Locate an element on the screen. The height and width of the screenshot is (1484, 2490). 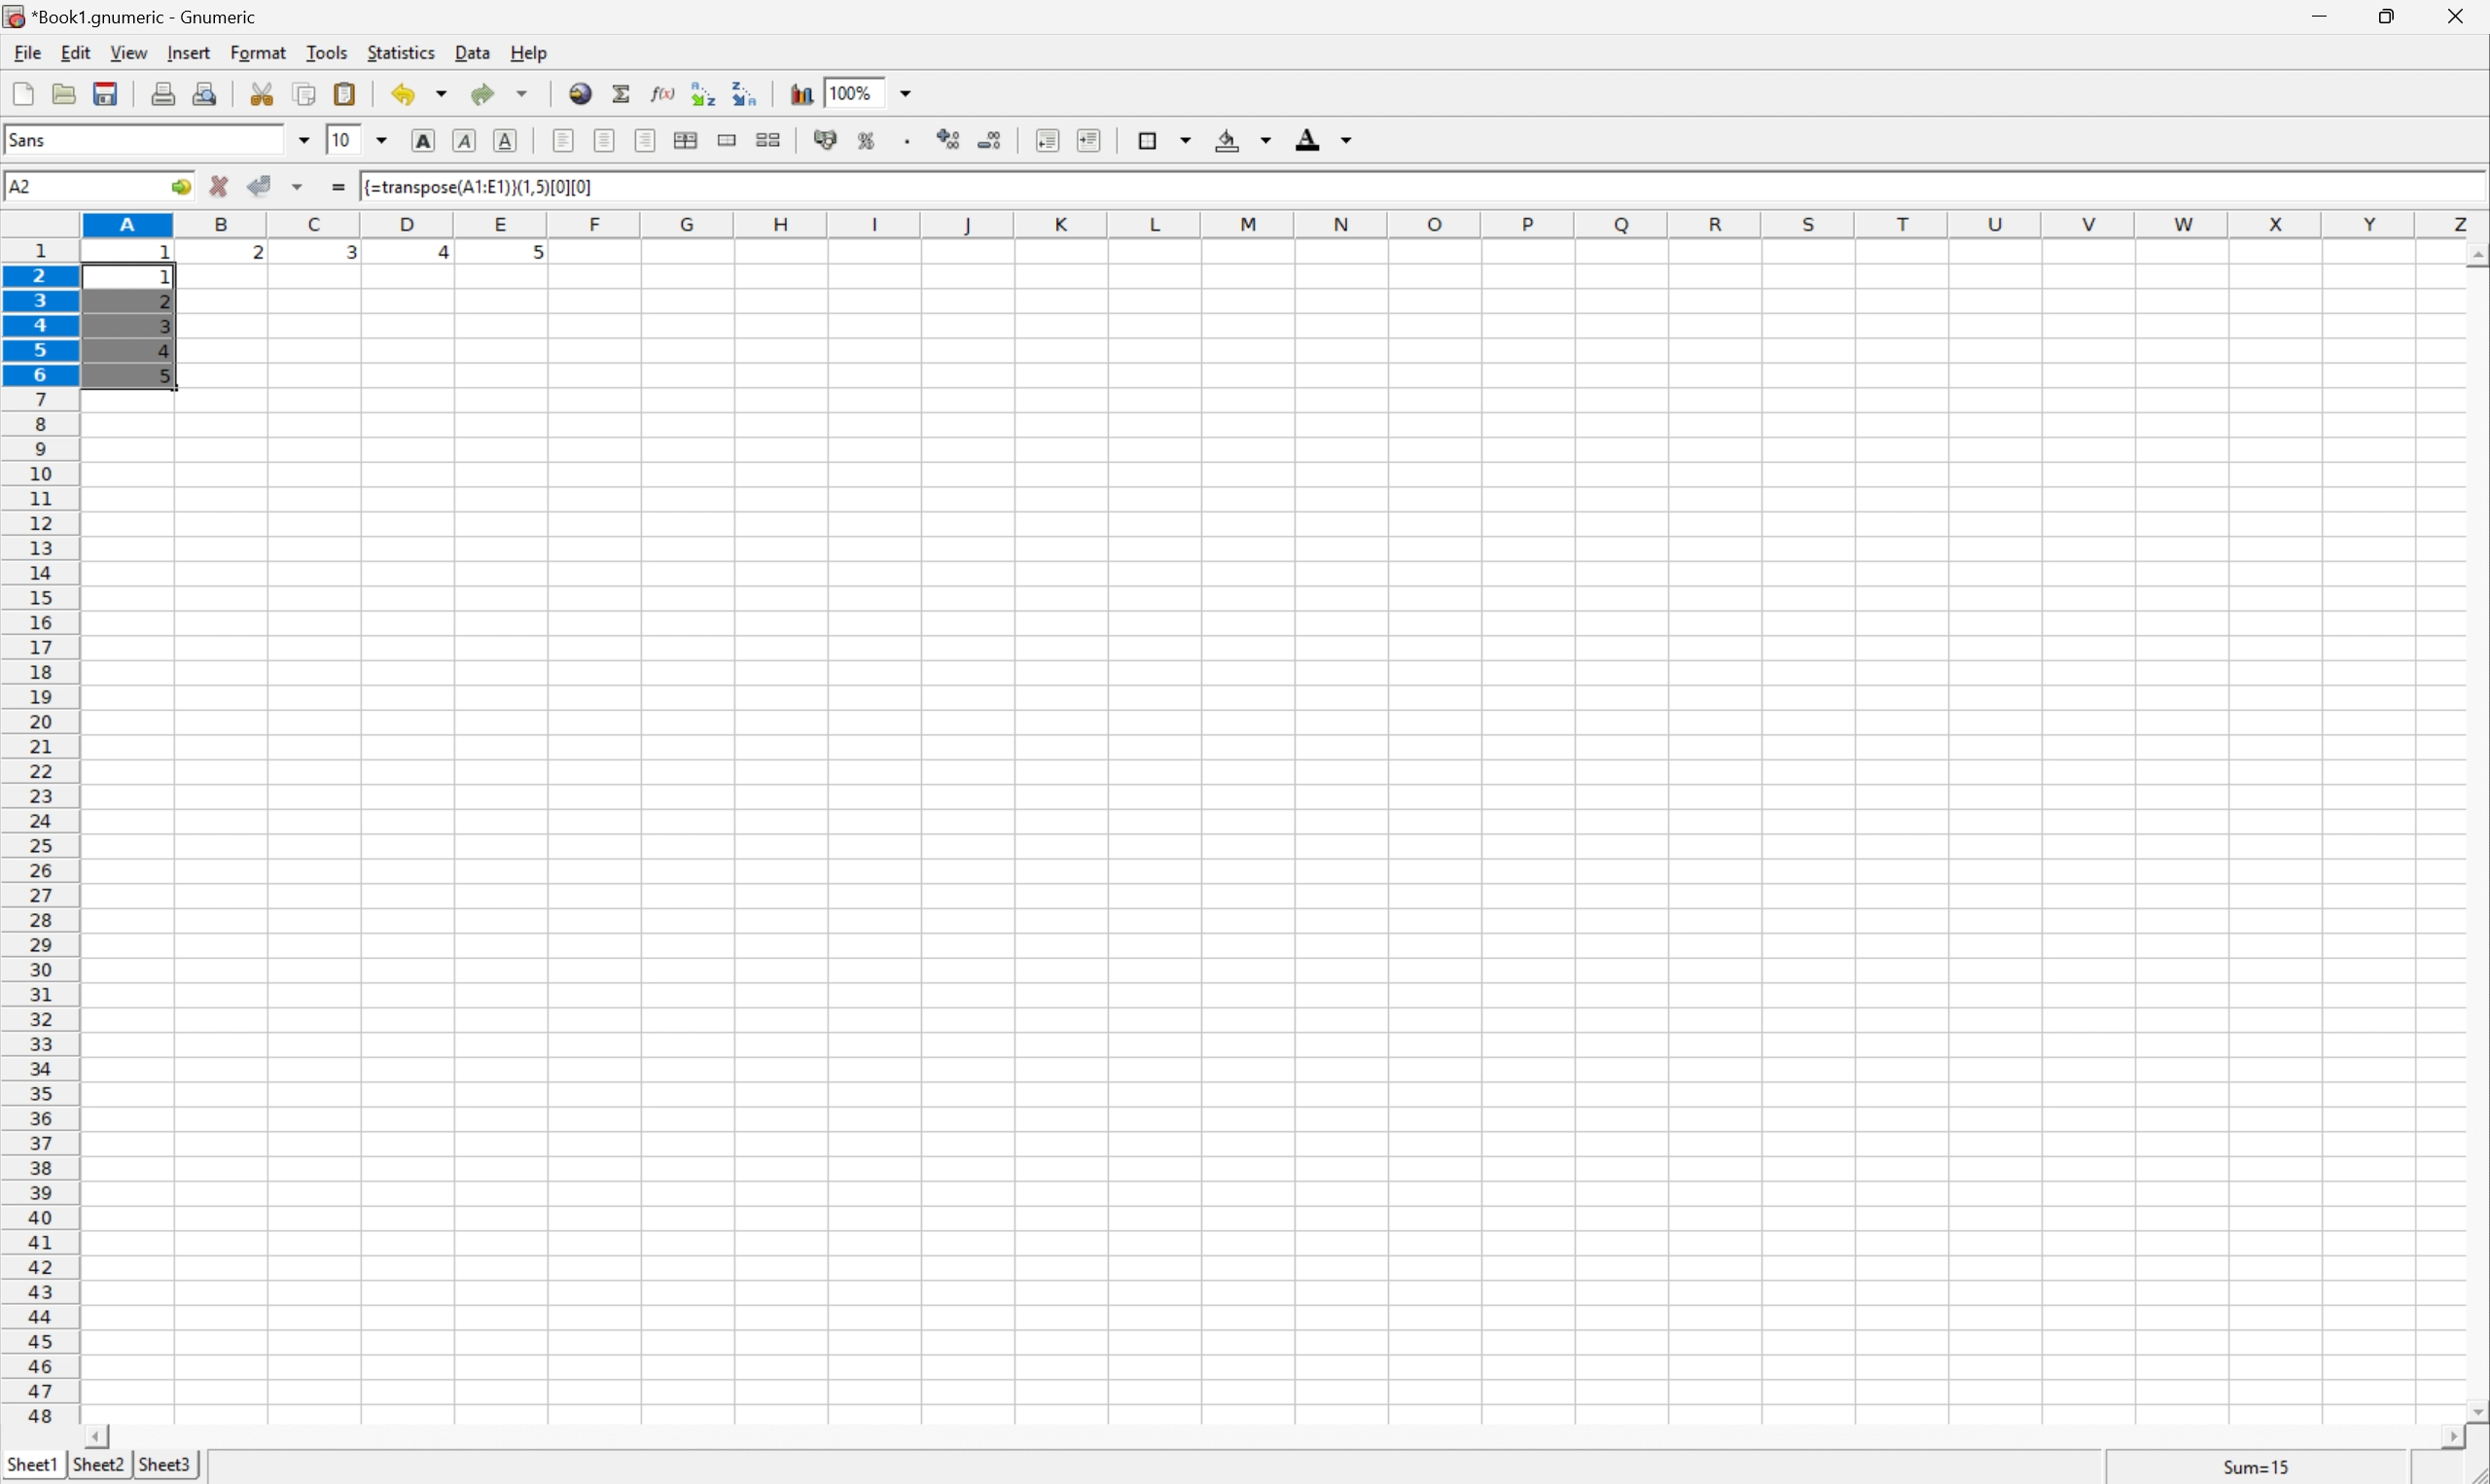
align left is located at coordinates (565, 139).